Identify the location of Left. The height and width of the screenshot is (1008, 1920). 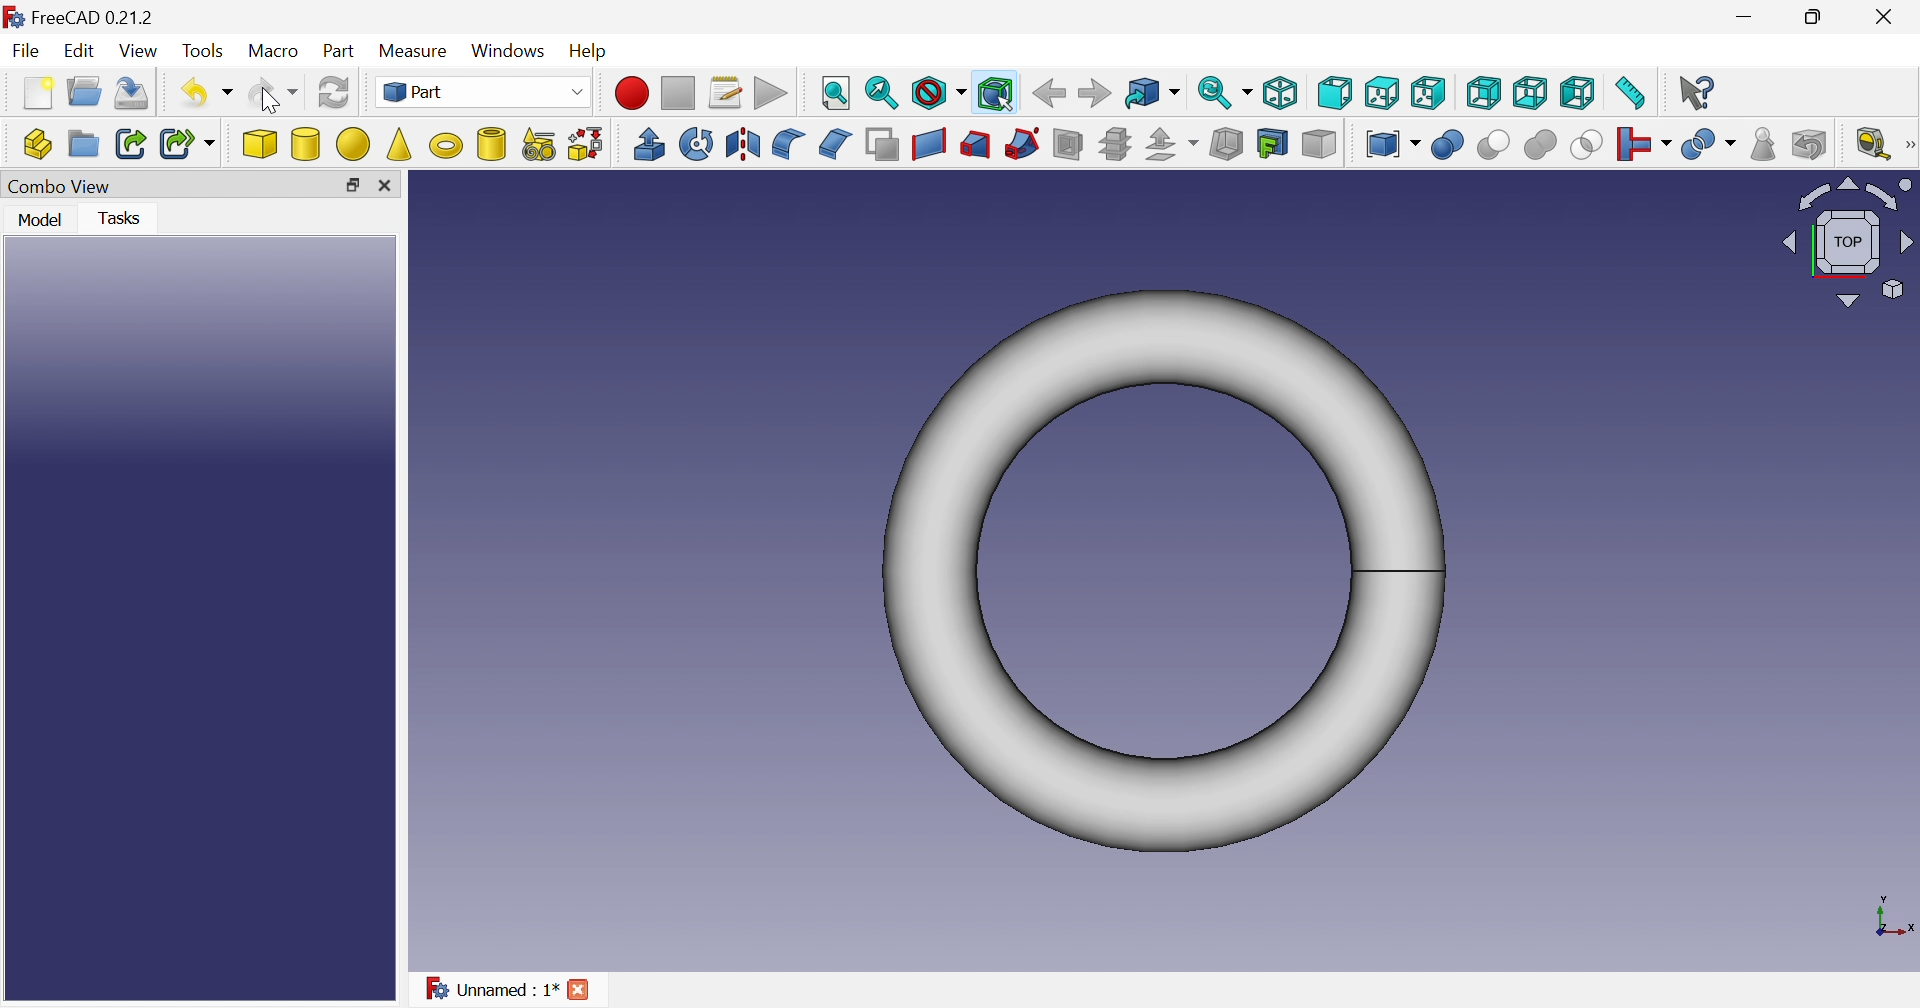
(1579, 94).